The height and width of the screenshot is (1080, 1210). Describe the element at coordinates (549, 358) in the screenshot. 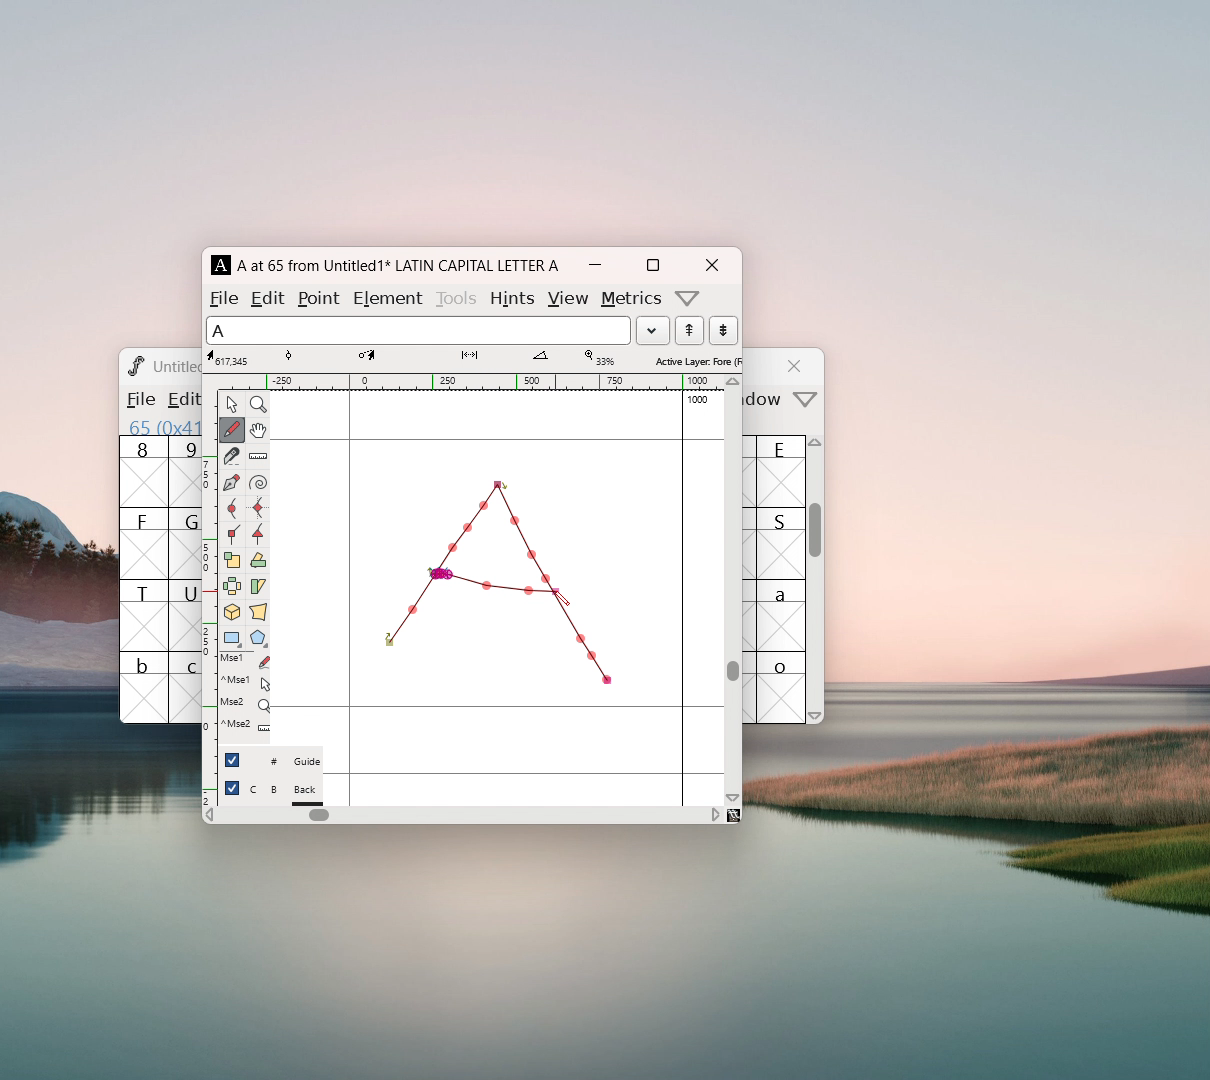

I see `angle` at that location.